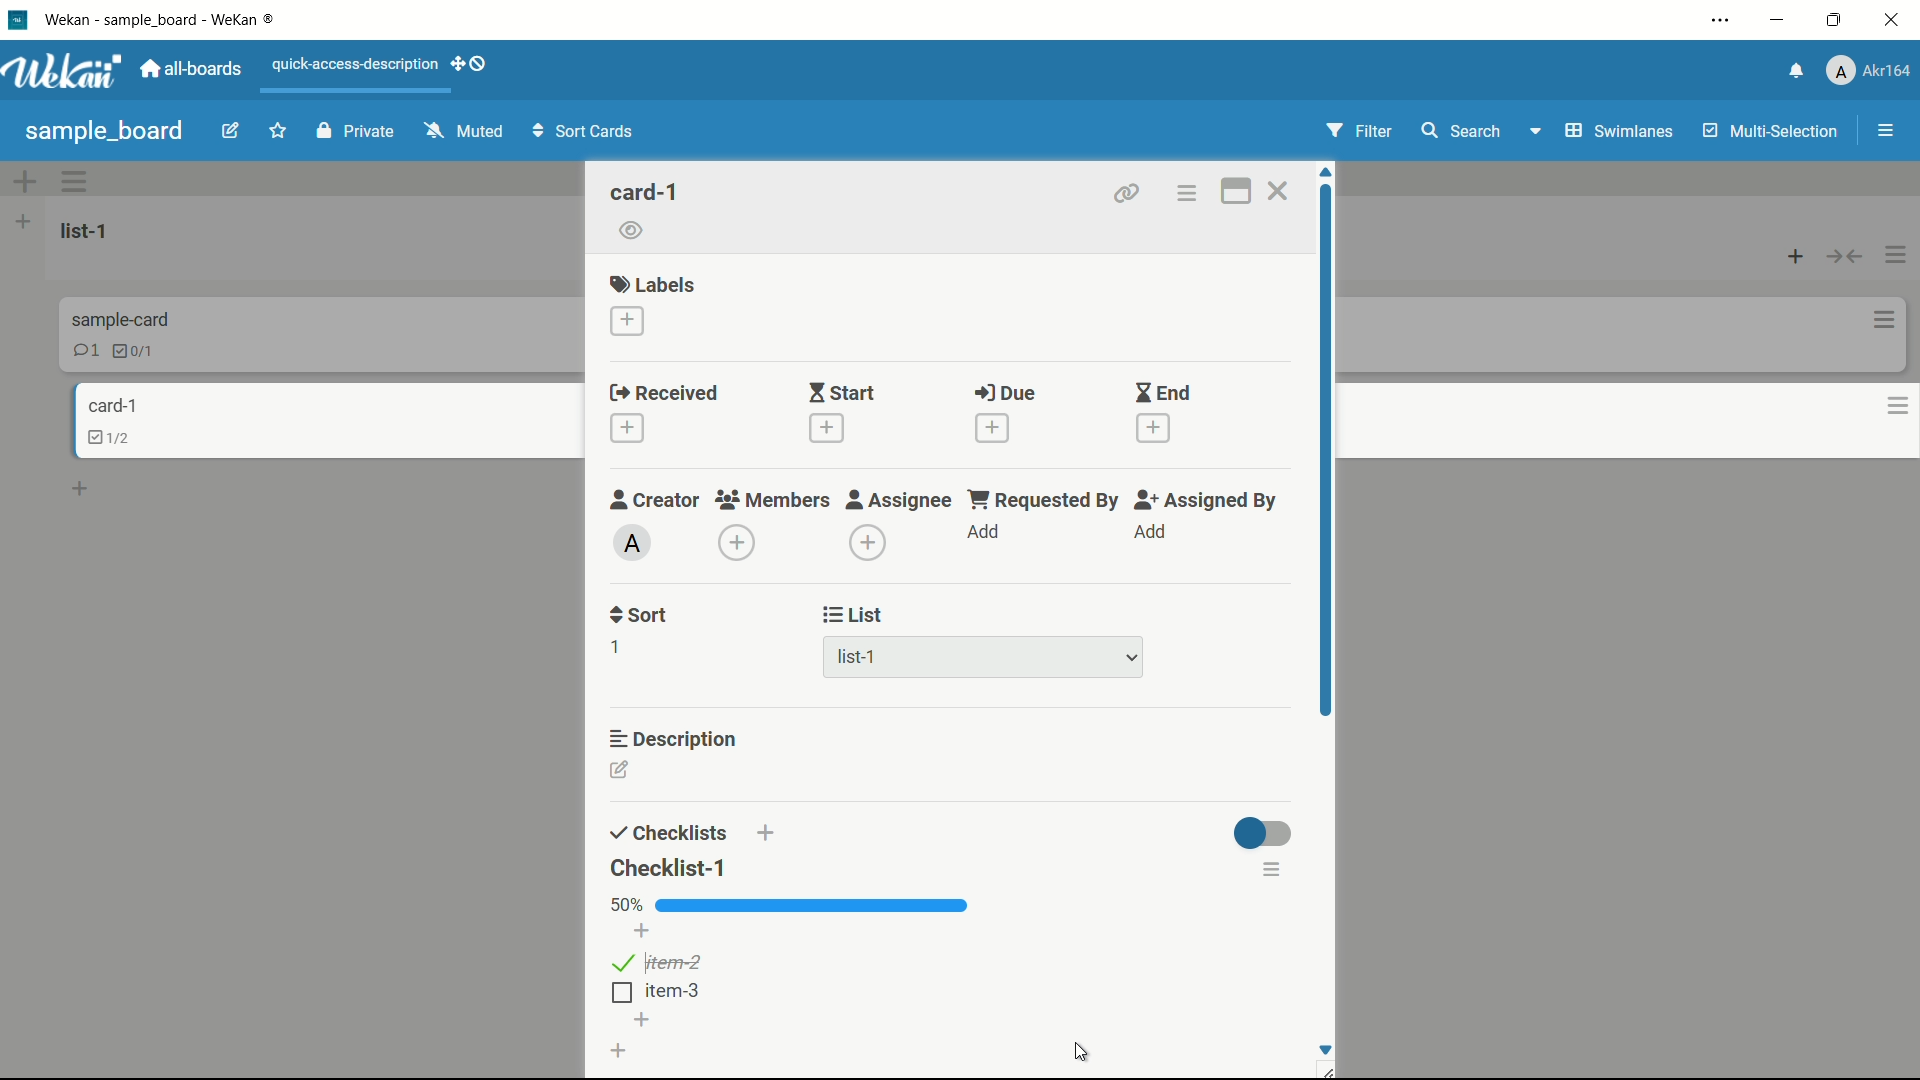 The image size is (1920, 1080). What do you see at coordinates (1790, 72) in the screenshot?
I see `notifications` at bounding box center [1790, 72].